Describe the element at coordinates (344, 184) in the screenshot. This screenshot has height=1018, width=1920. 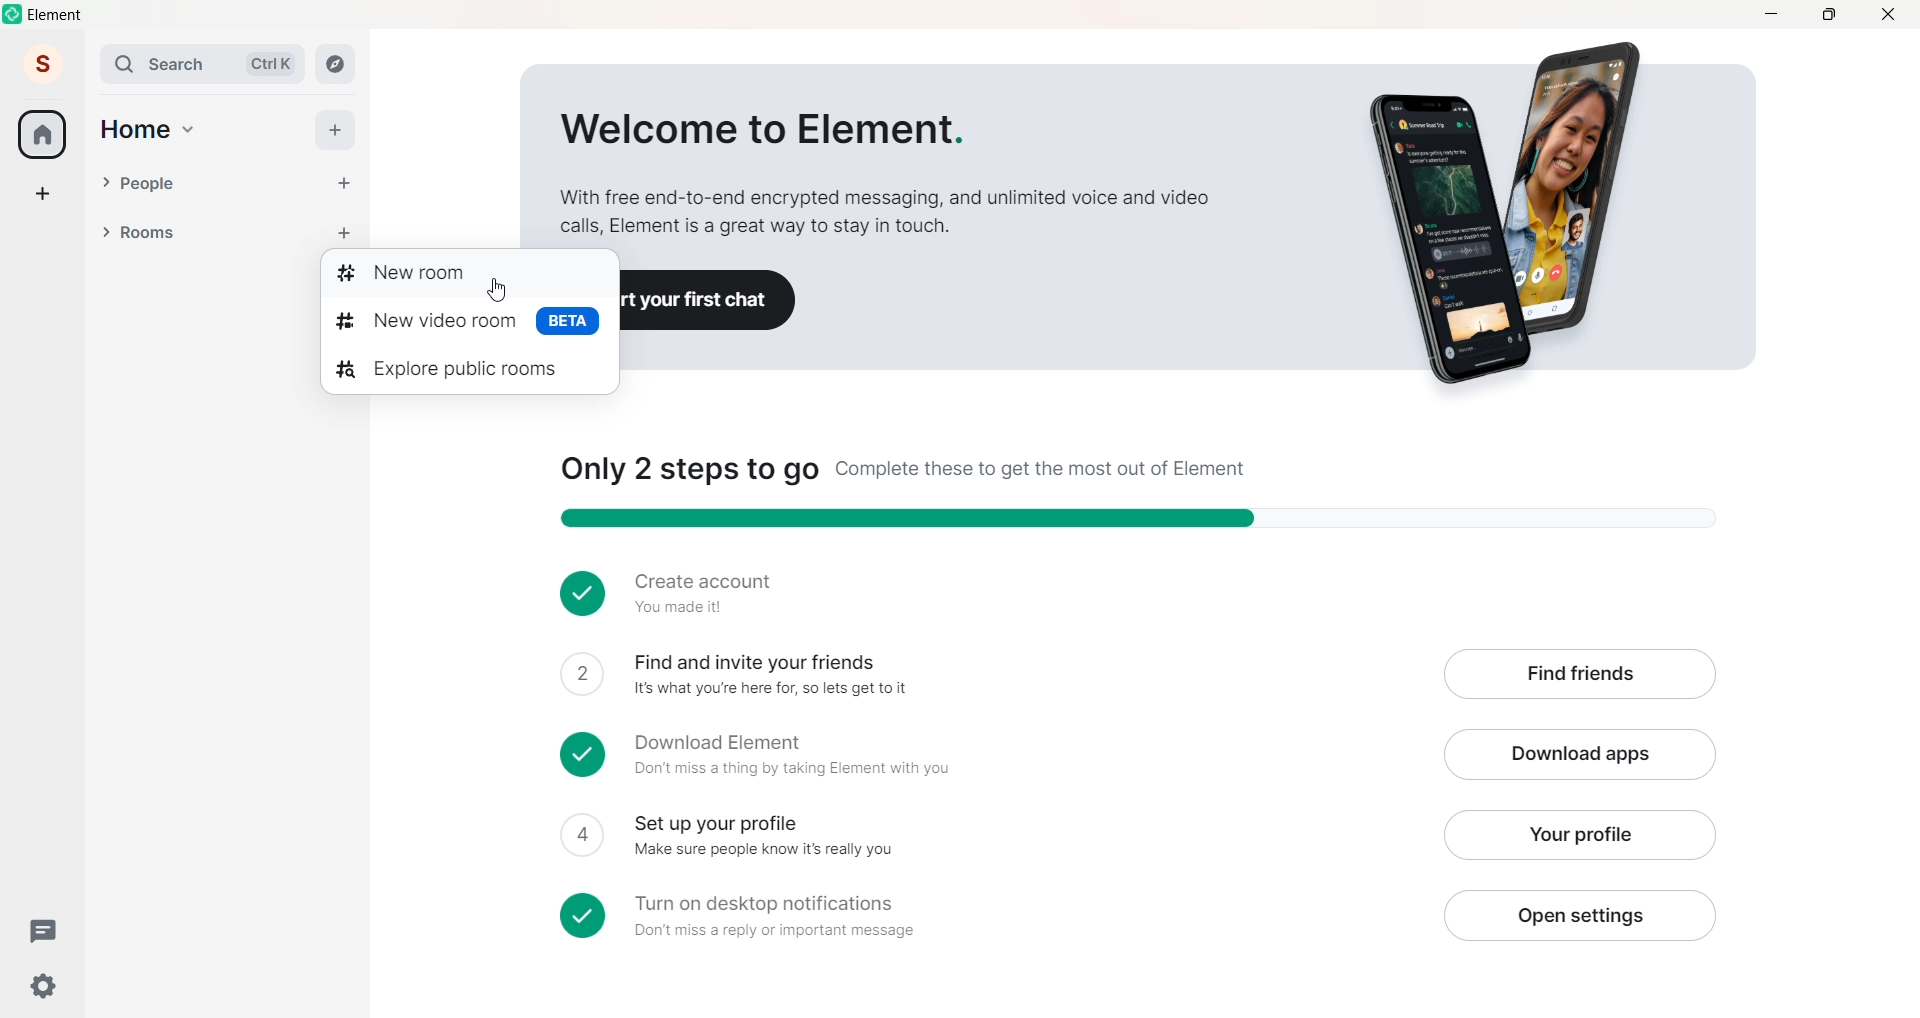
I see `Add People` at that location.